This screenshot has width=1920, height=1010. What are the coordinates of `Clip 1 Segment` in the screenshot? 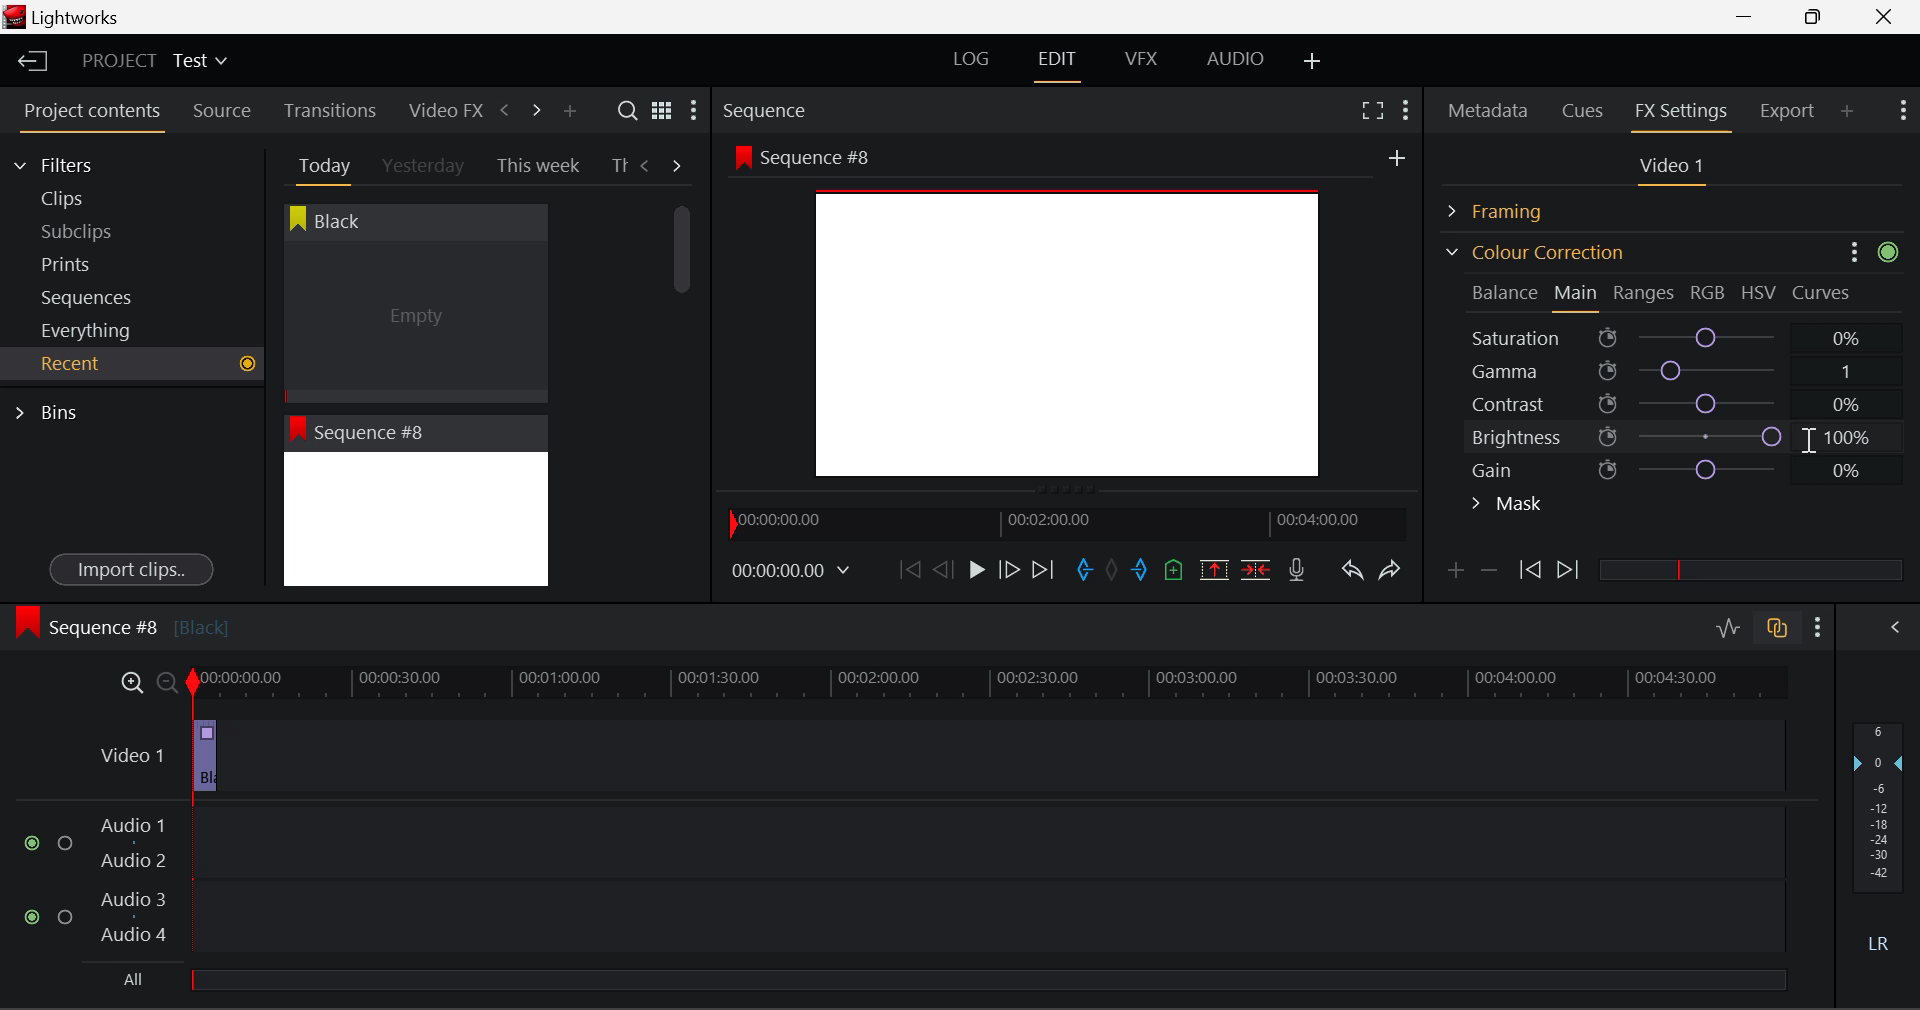 It's located at (203, 757).